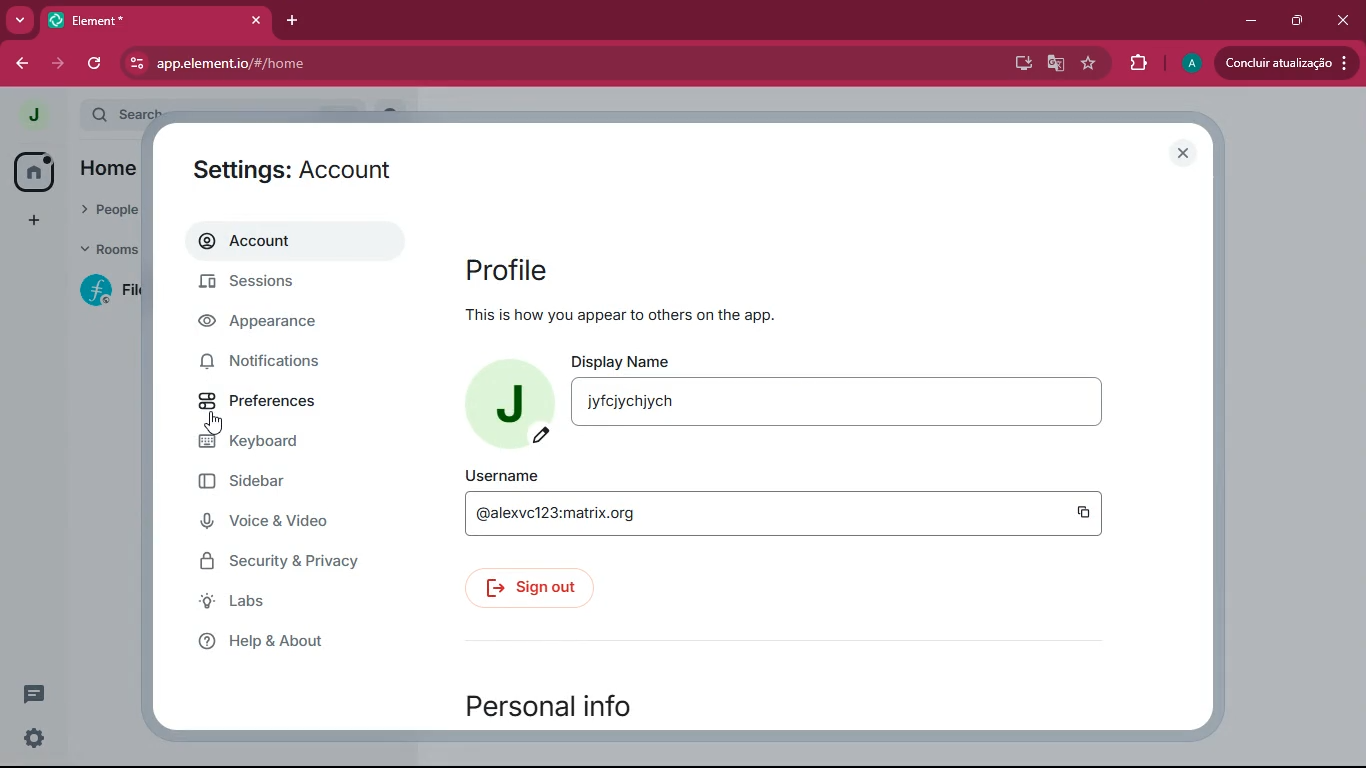  Describe the element at coordinates (33, 116) in the screenshot. I see `profile picture` at that location.